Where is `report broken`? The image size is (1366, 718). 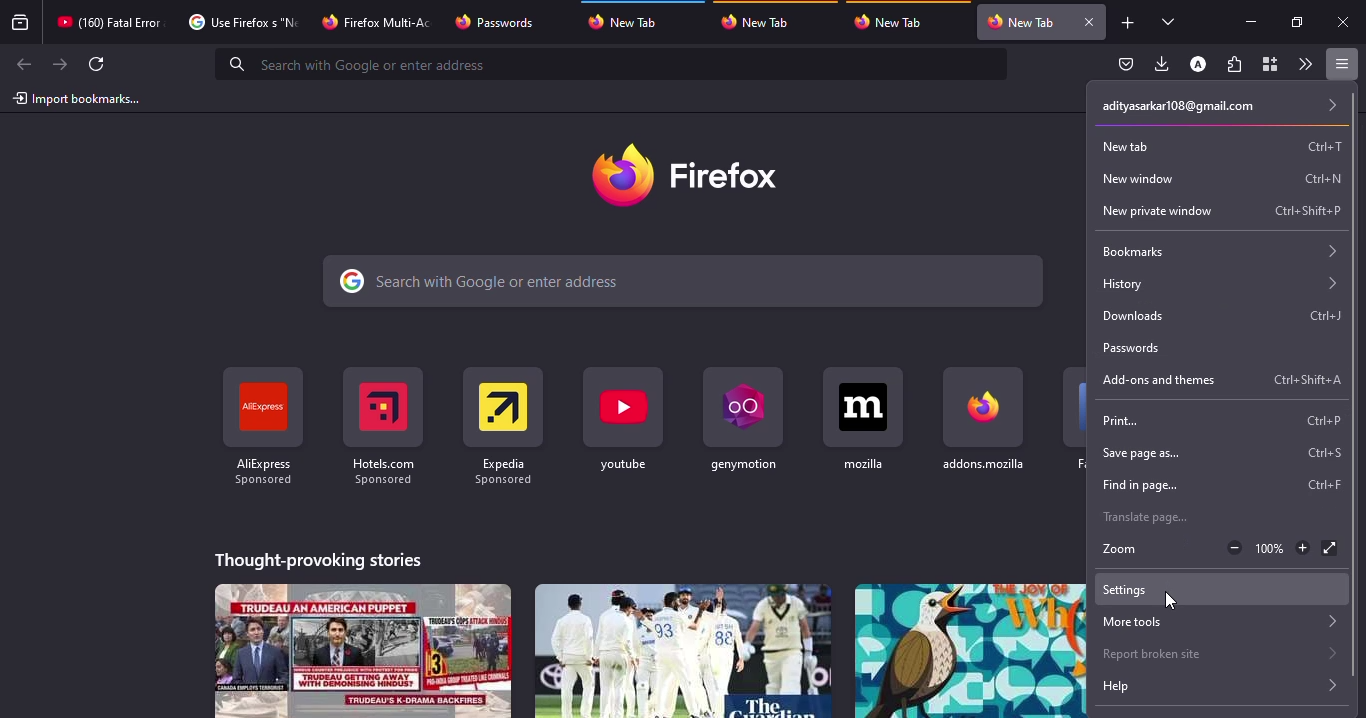 report broken is located at coordinates (1214, 651).